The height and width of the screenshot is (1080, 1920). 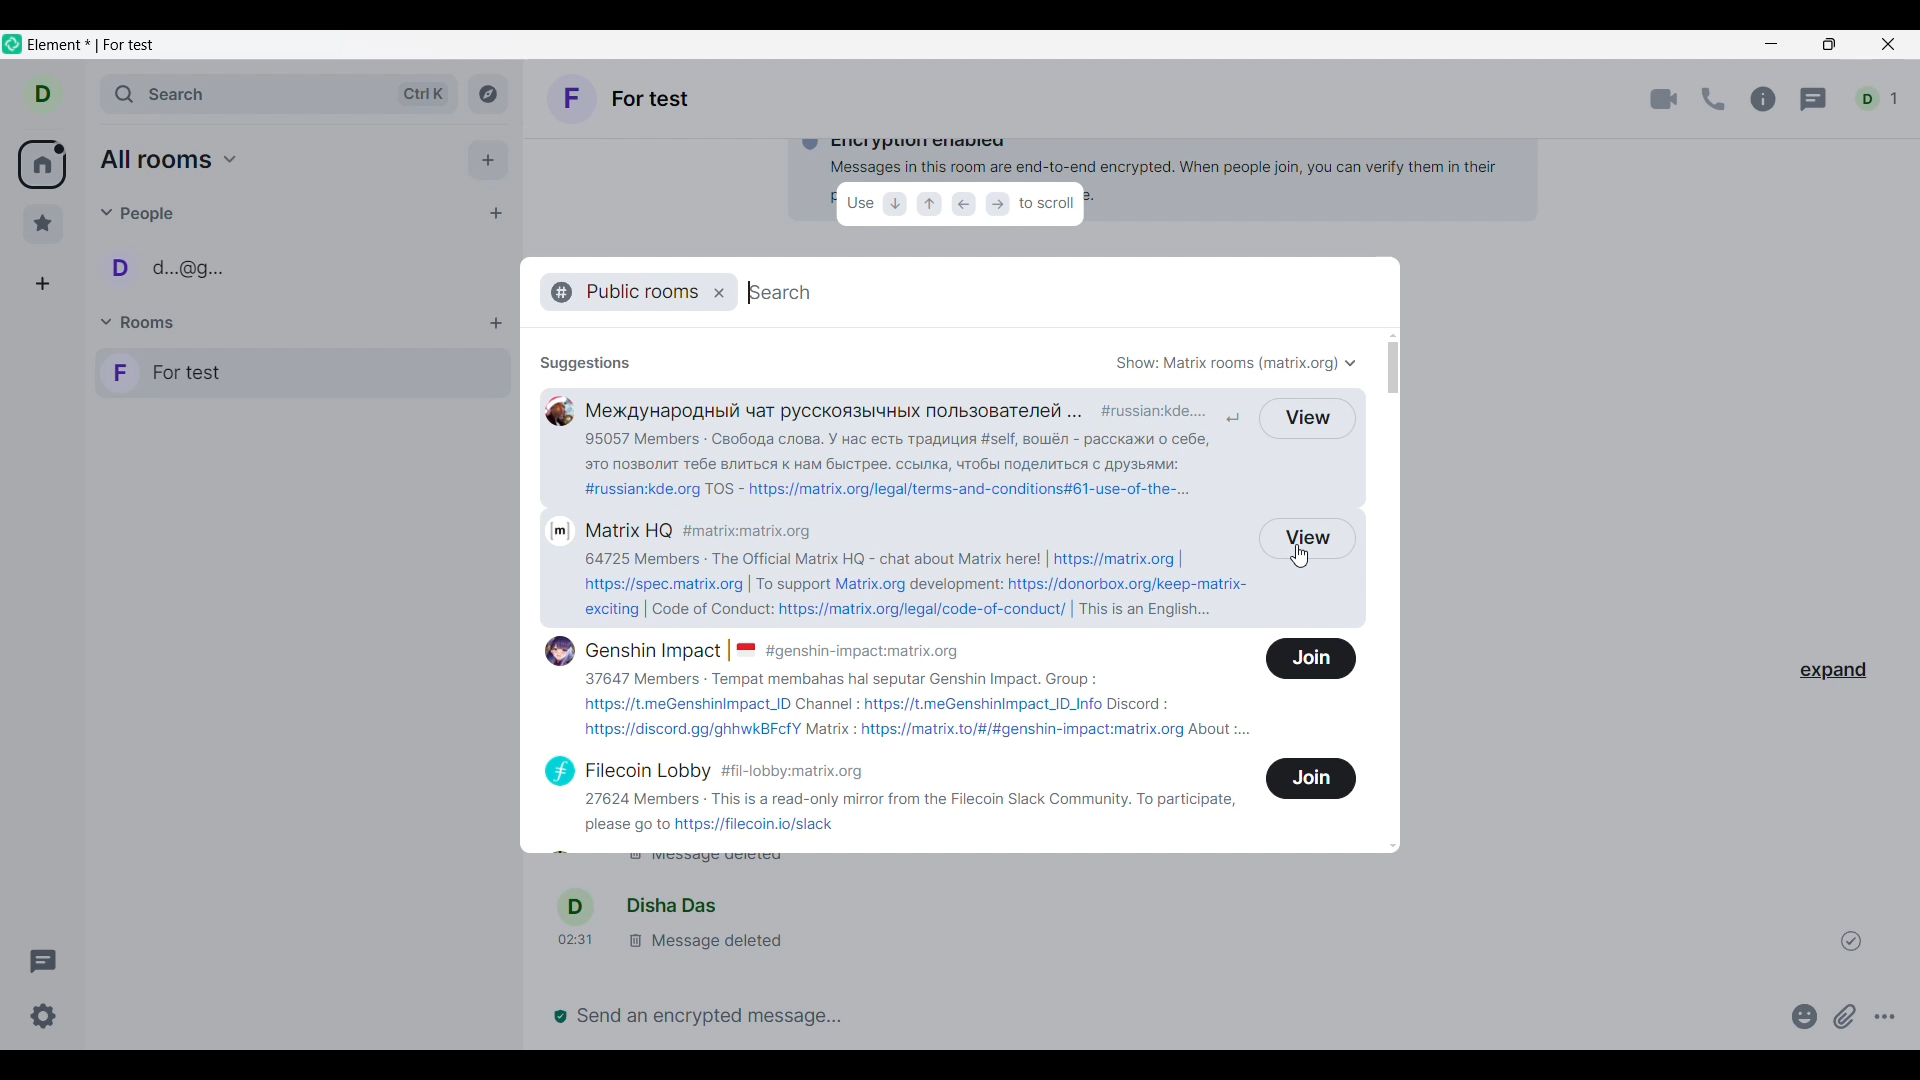 What do you see at coordinates (1834, 671) in the screenshot?
I see `Expand` at bounding box center [1834, 671].